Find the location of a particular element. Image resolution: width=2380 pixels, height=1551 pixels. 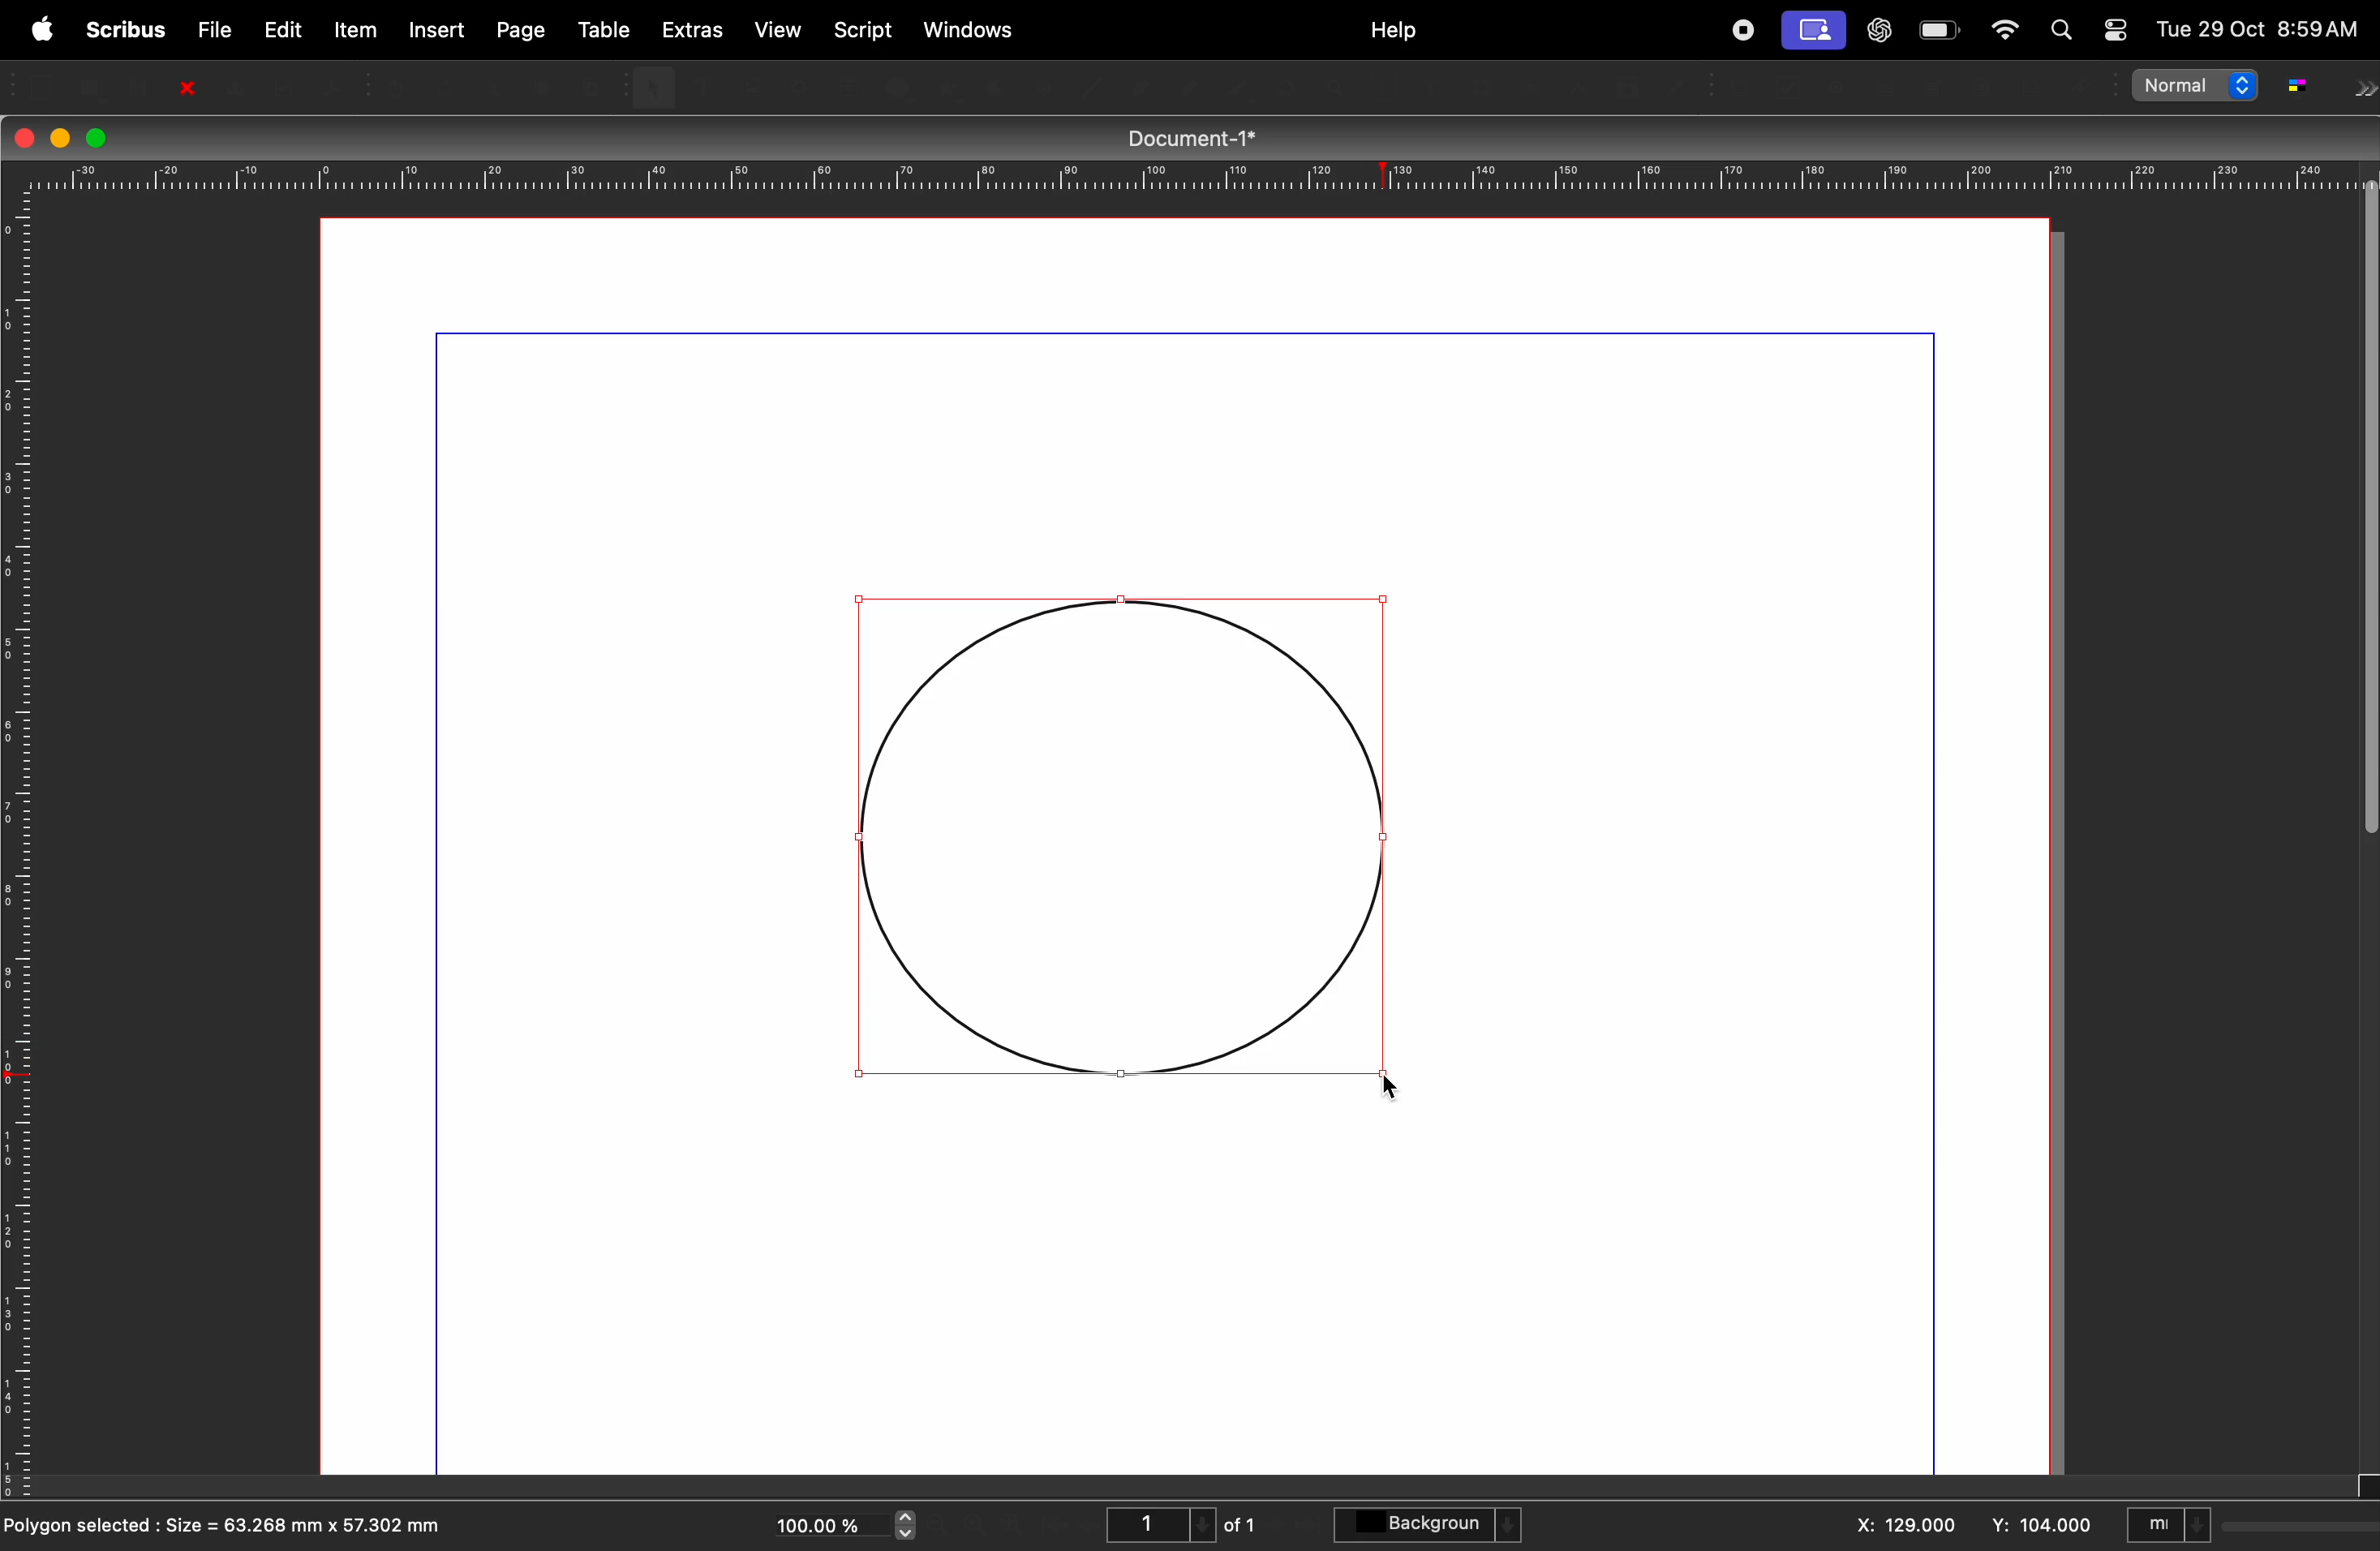

apple menu is located at coordinates (39, 28).